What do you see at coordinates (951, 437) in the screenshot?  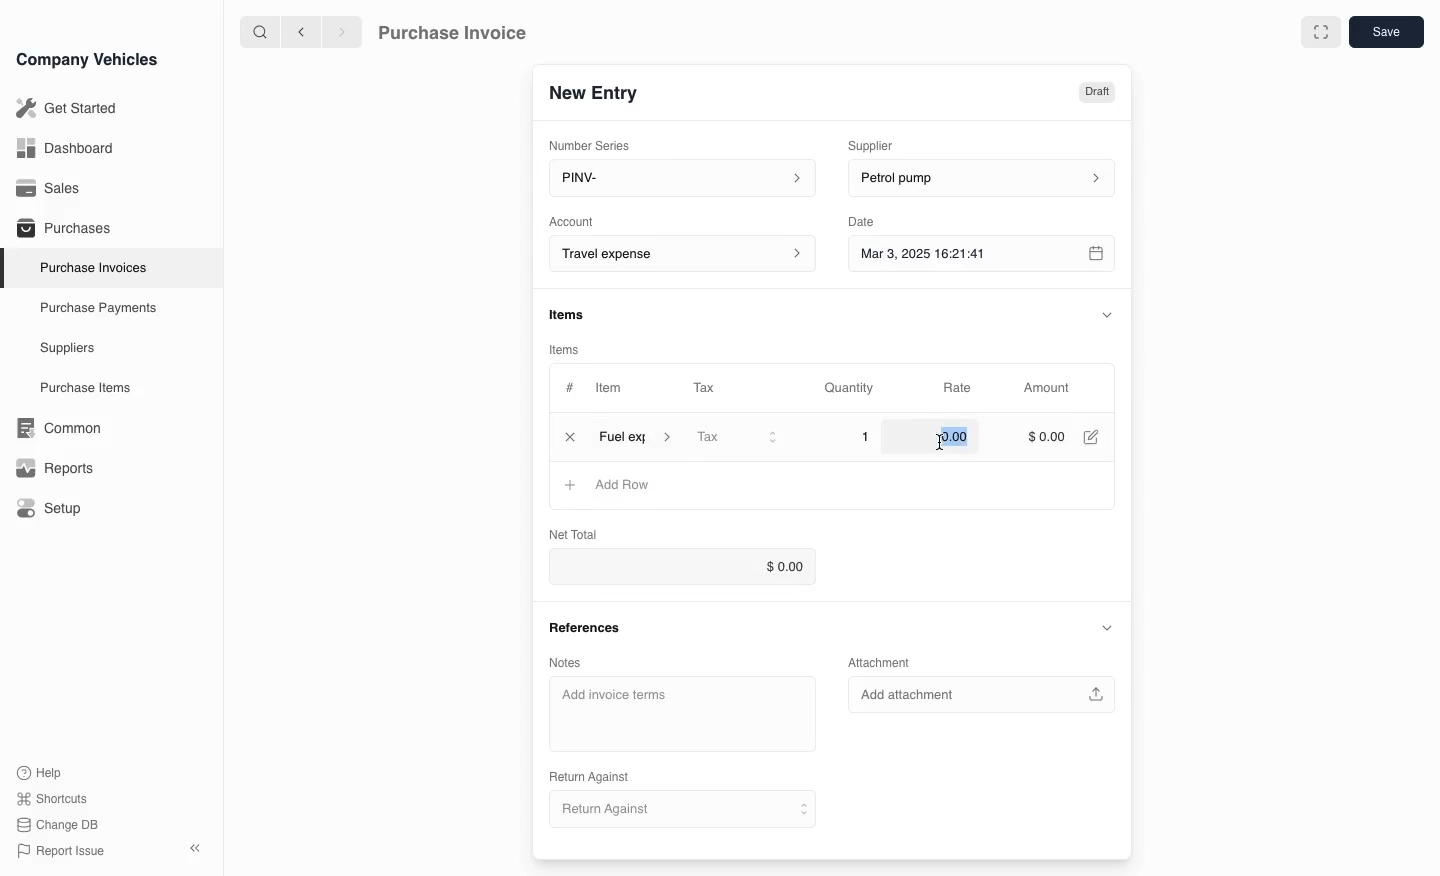 I see `$0.00` at bounding box center [951, 437].